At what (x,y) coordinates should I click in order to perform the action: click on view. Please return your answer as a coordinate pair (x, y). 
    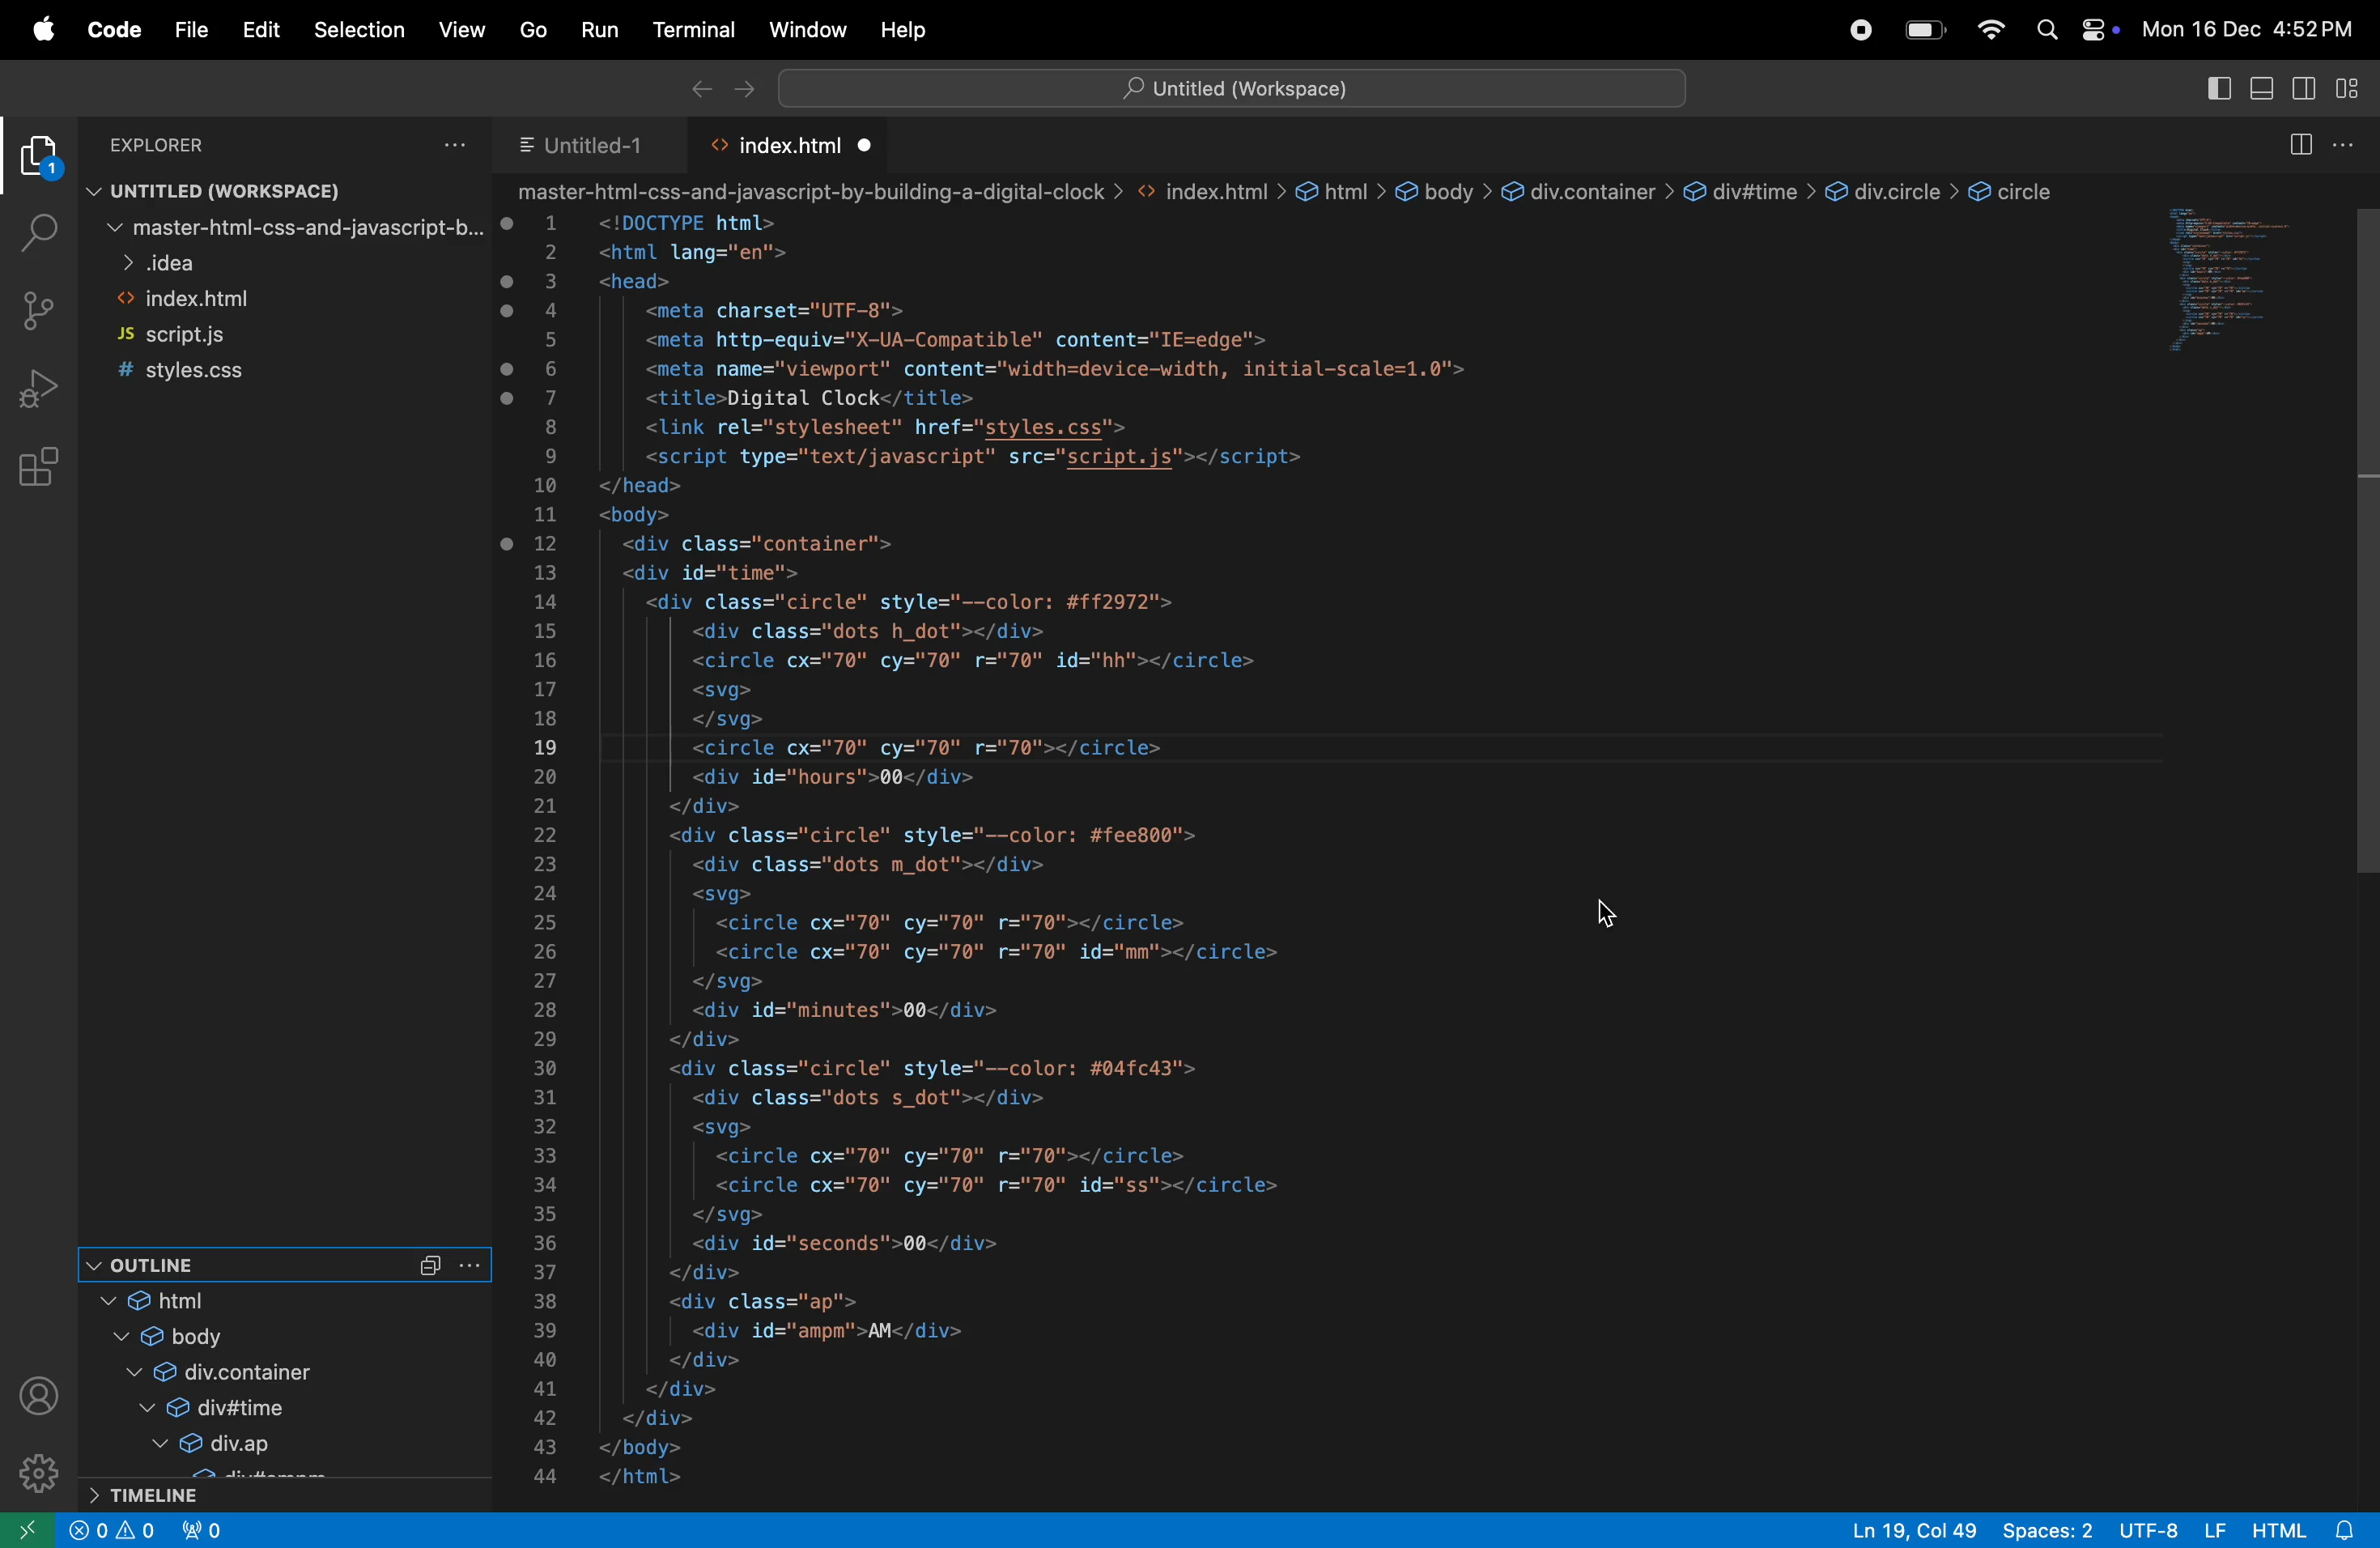
    Looking at the image, I should click on (457, 28).